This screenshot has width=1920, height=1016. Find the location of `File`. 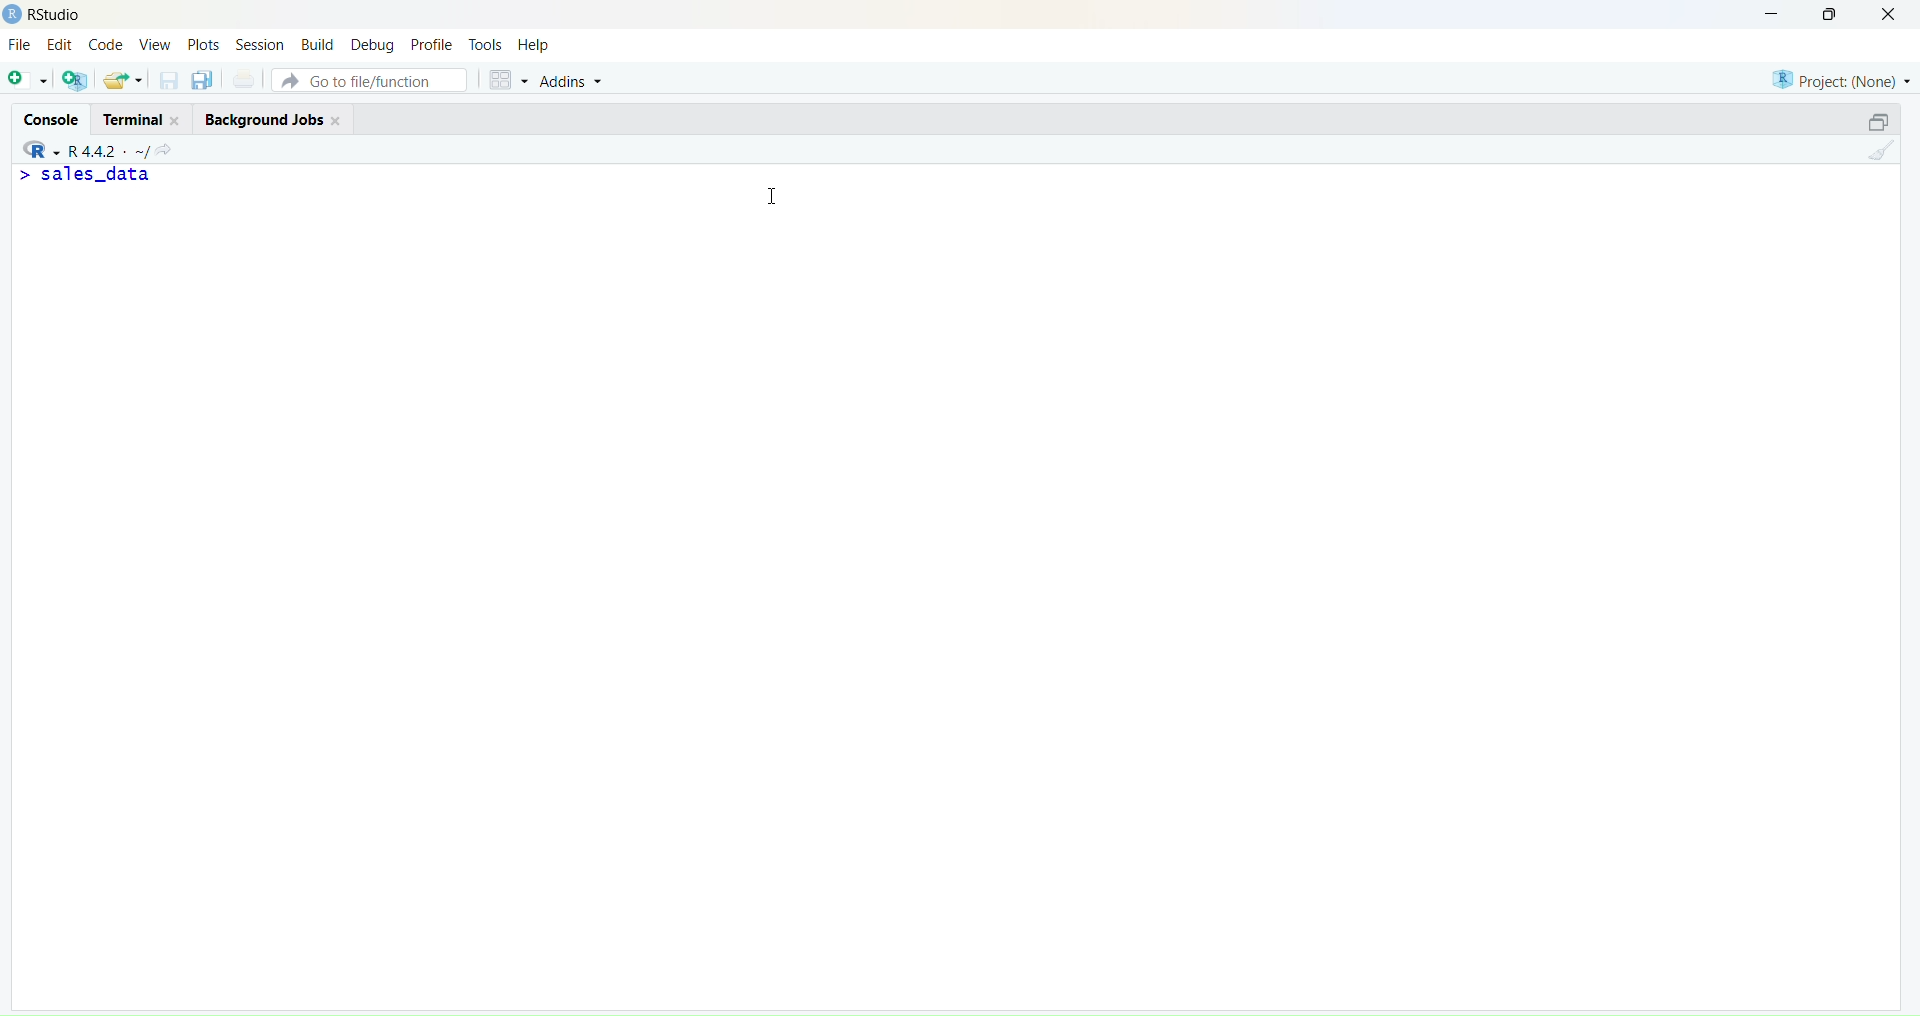

File is located at coordinates (20, 46).